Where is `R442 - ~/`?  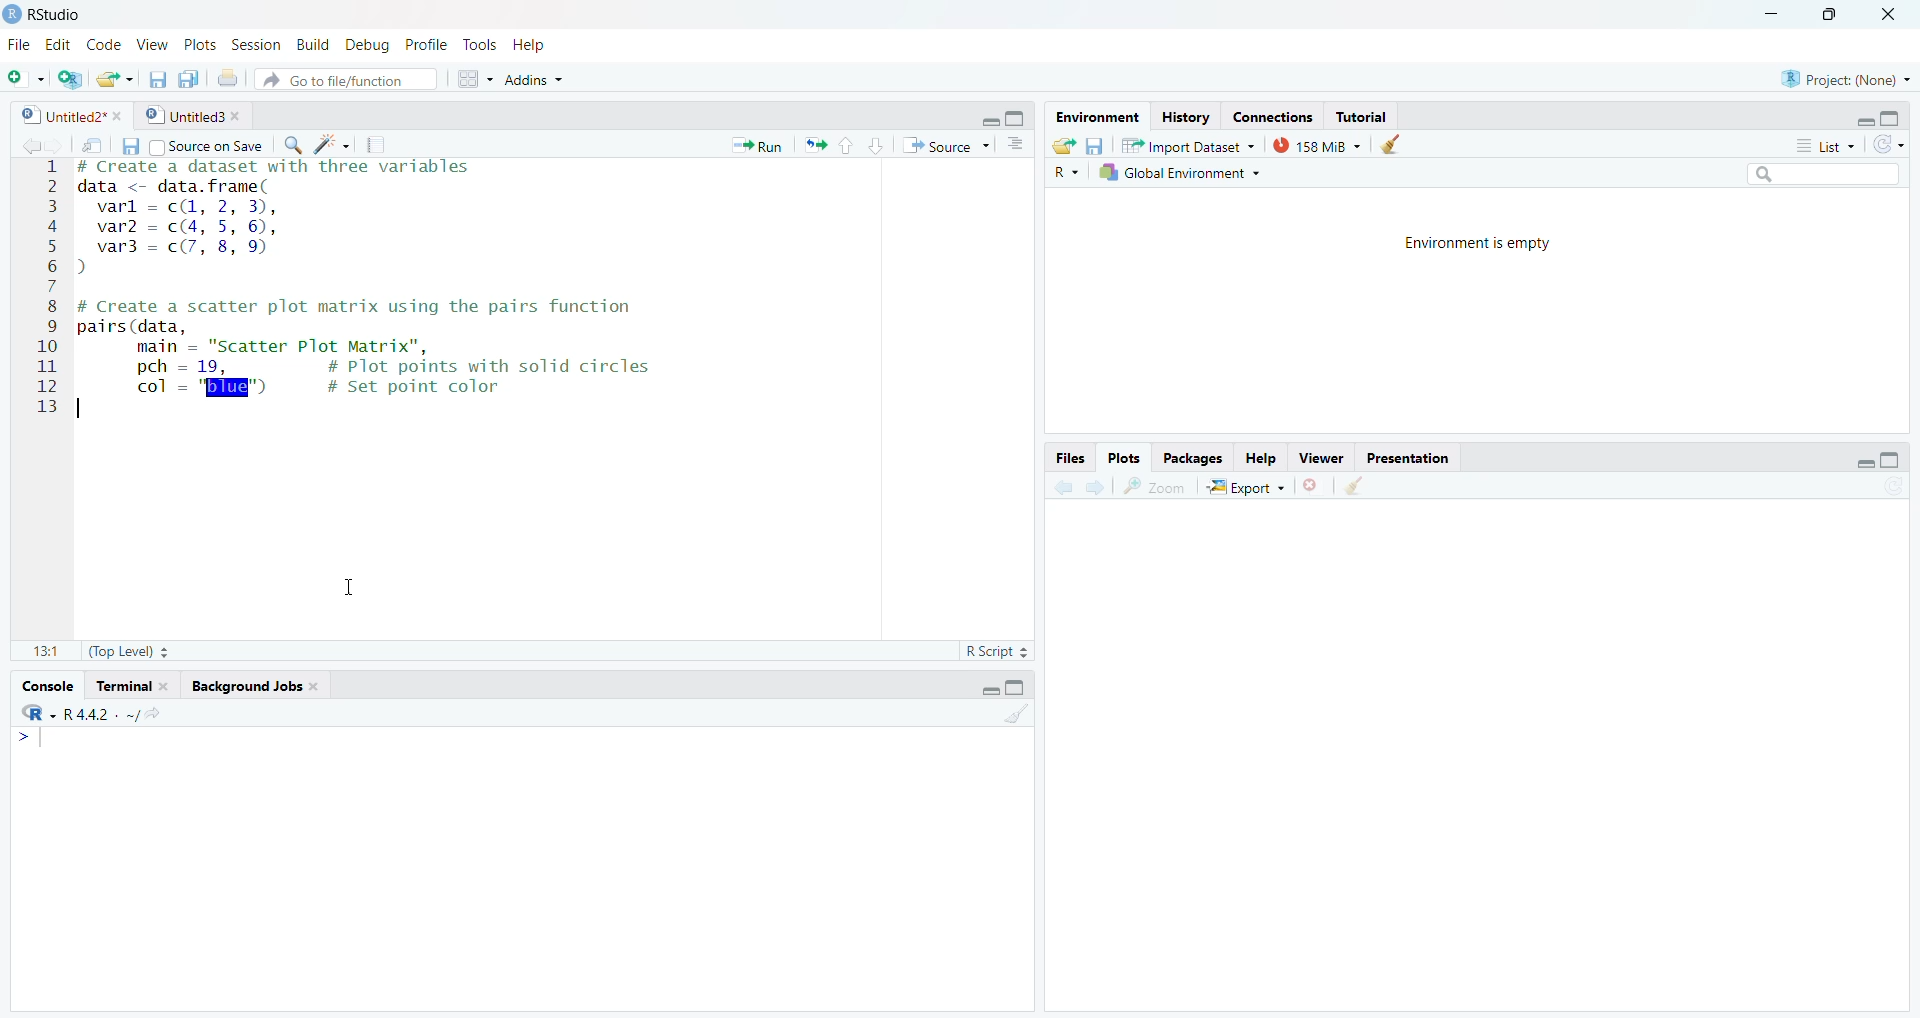
R442 - ~/ is located at coordinates (123, 712).